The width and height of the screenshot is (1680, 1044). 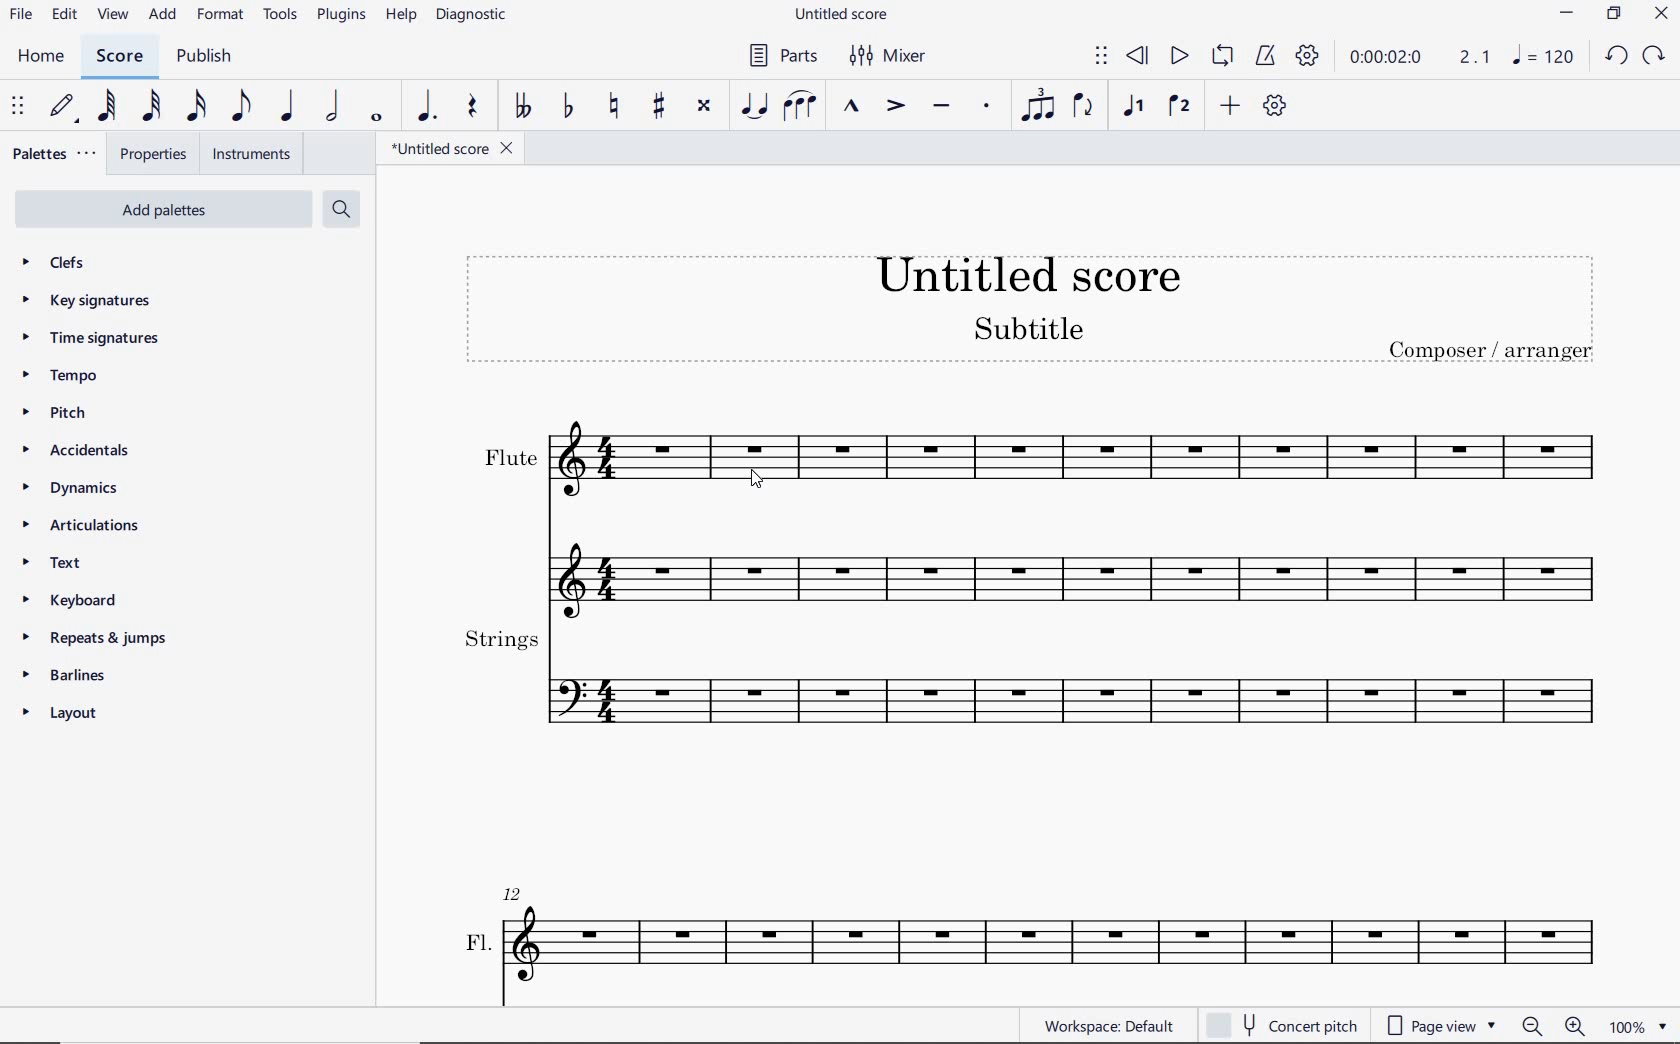 What do you see at coordinates (1309, 59) in the screenshot?
I see `PLAYBACK SETTINGS` at bounding box center [1309, 59].